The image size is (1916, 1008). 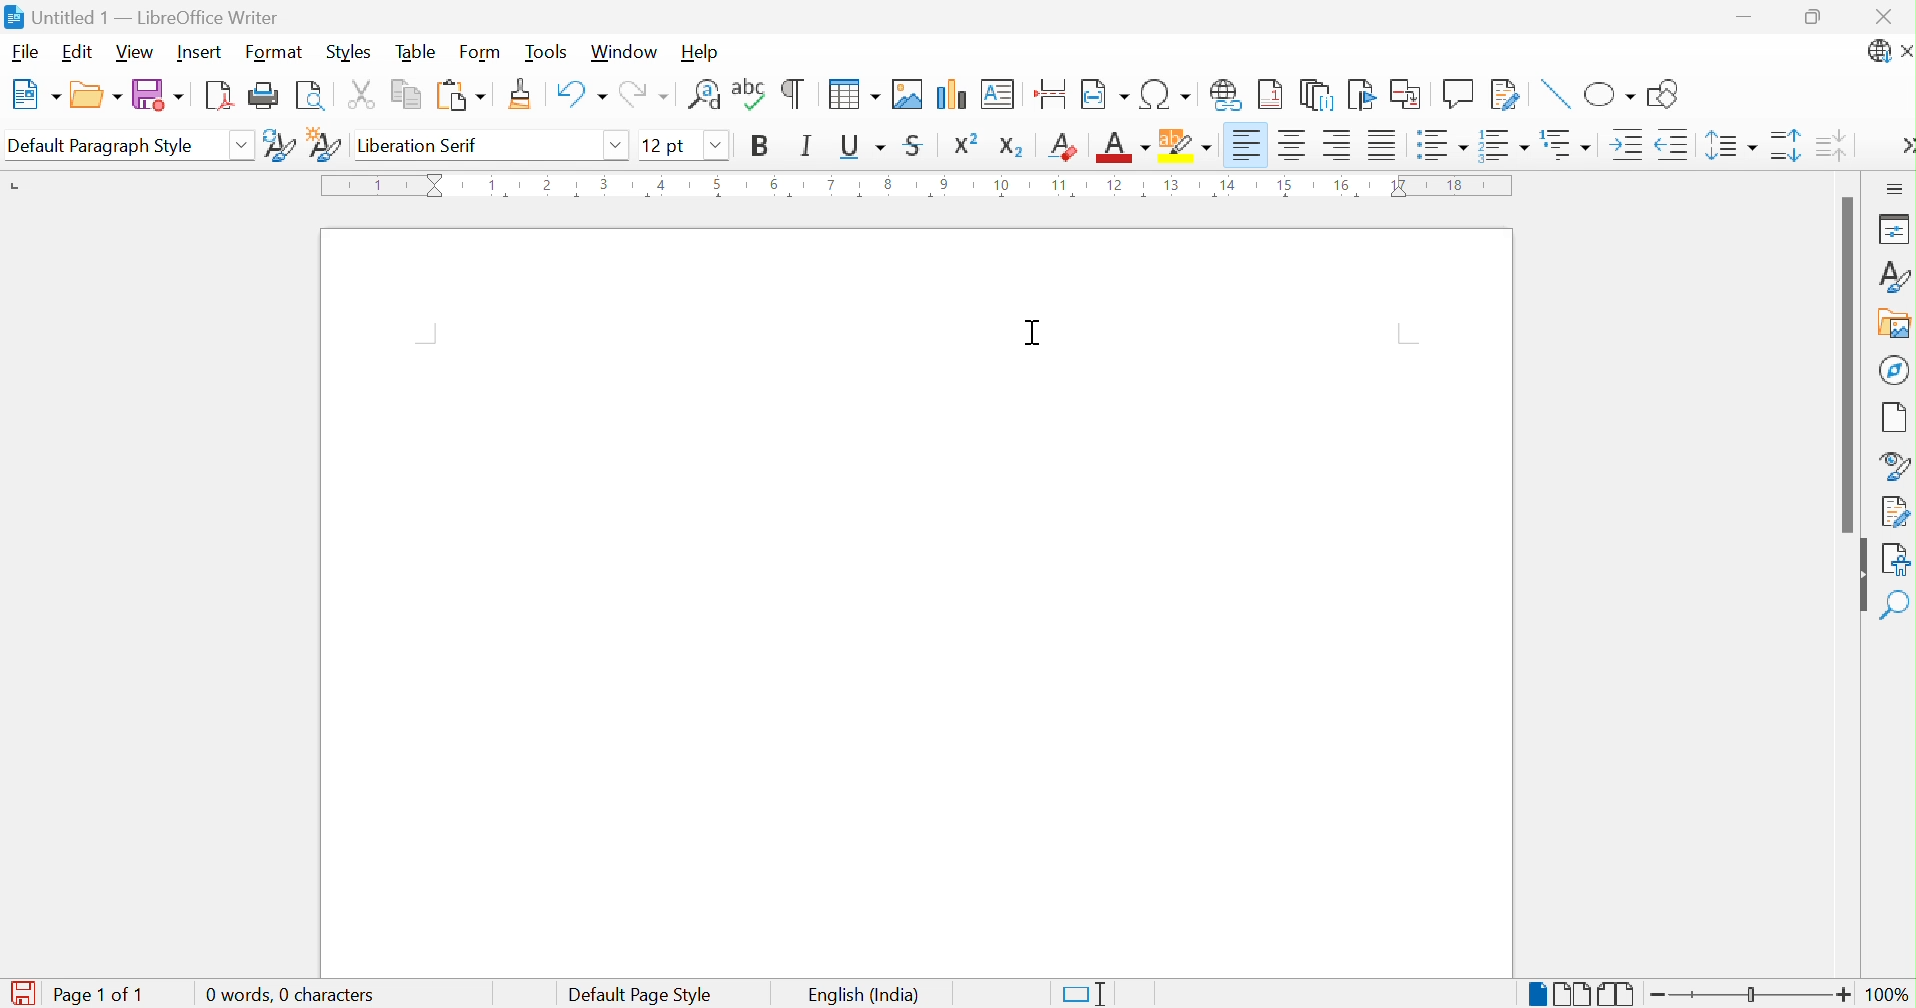 I want to click on Style inspector, so click(x=1897, y=466).